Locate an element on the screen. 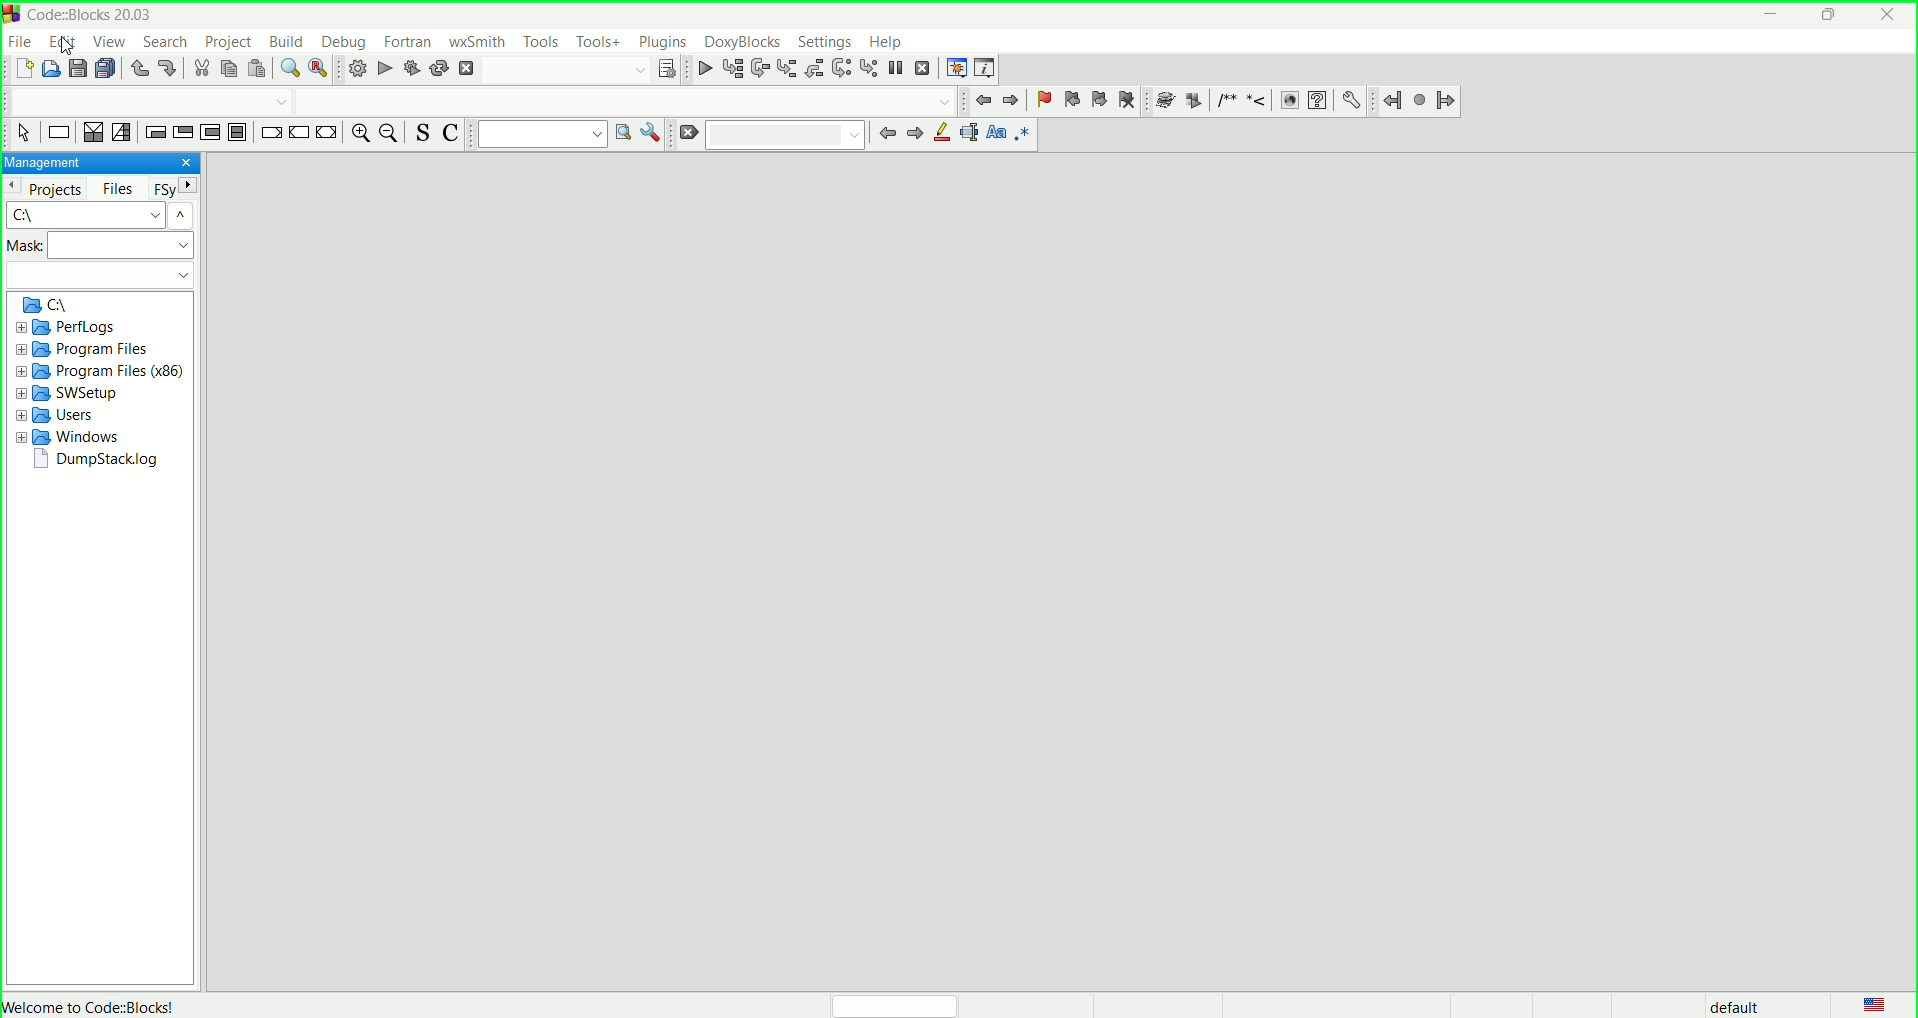 The width and height of the screenshot is (1918, 1018). jump forward is located at coordinates (1445, 101).